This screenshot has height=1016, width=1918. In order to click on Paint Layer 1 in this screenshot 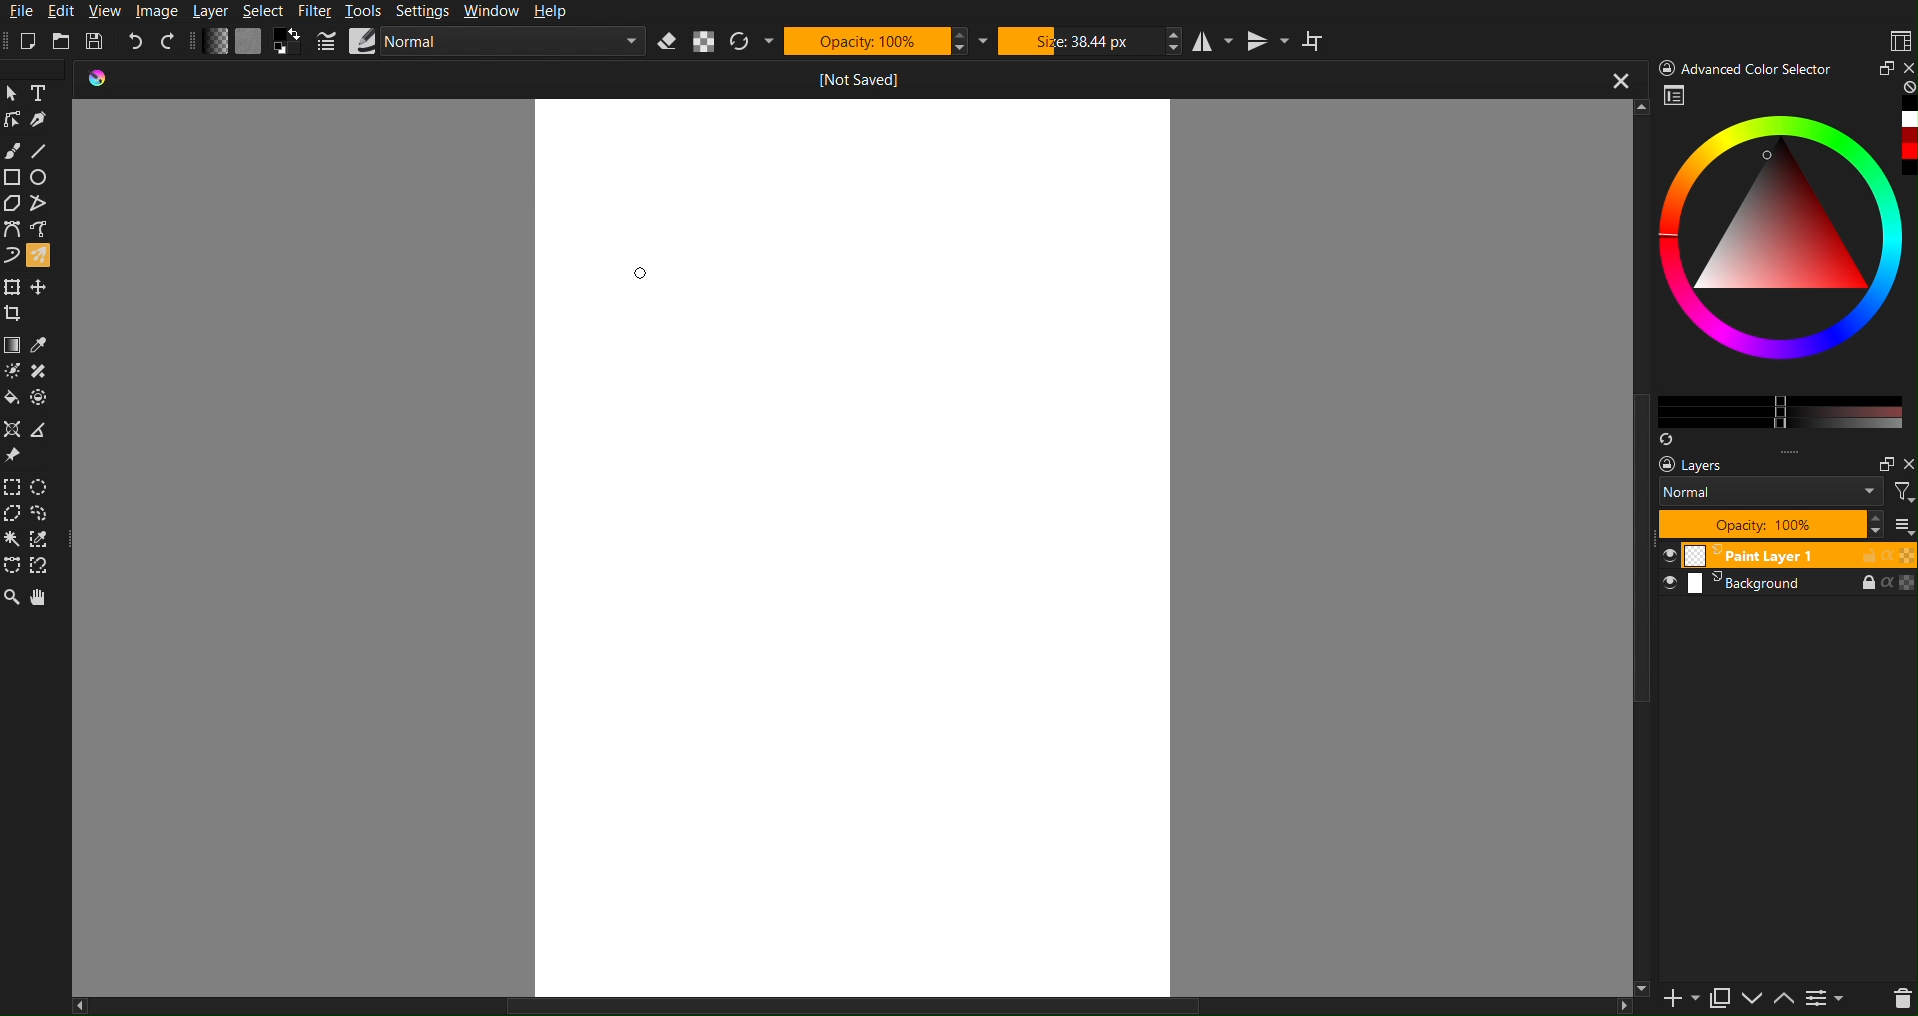, I will do `click(1788, 554)`.